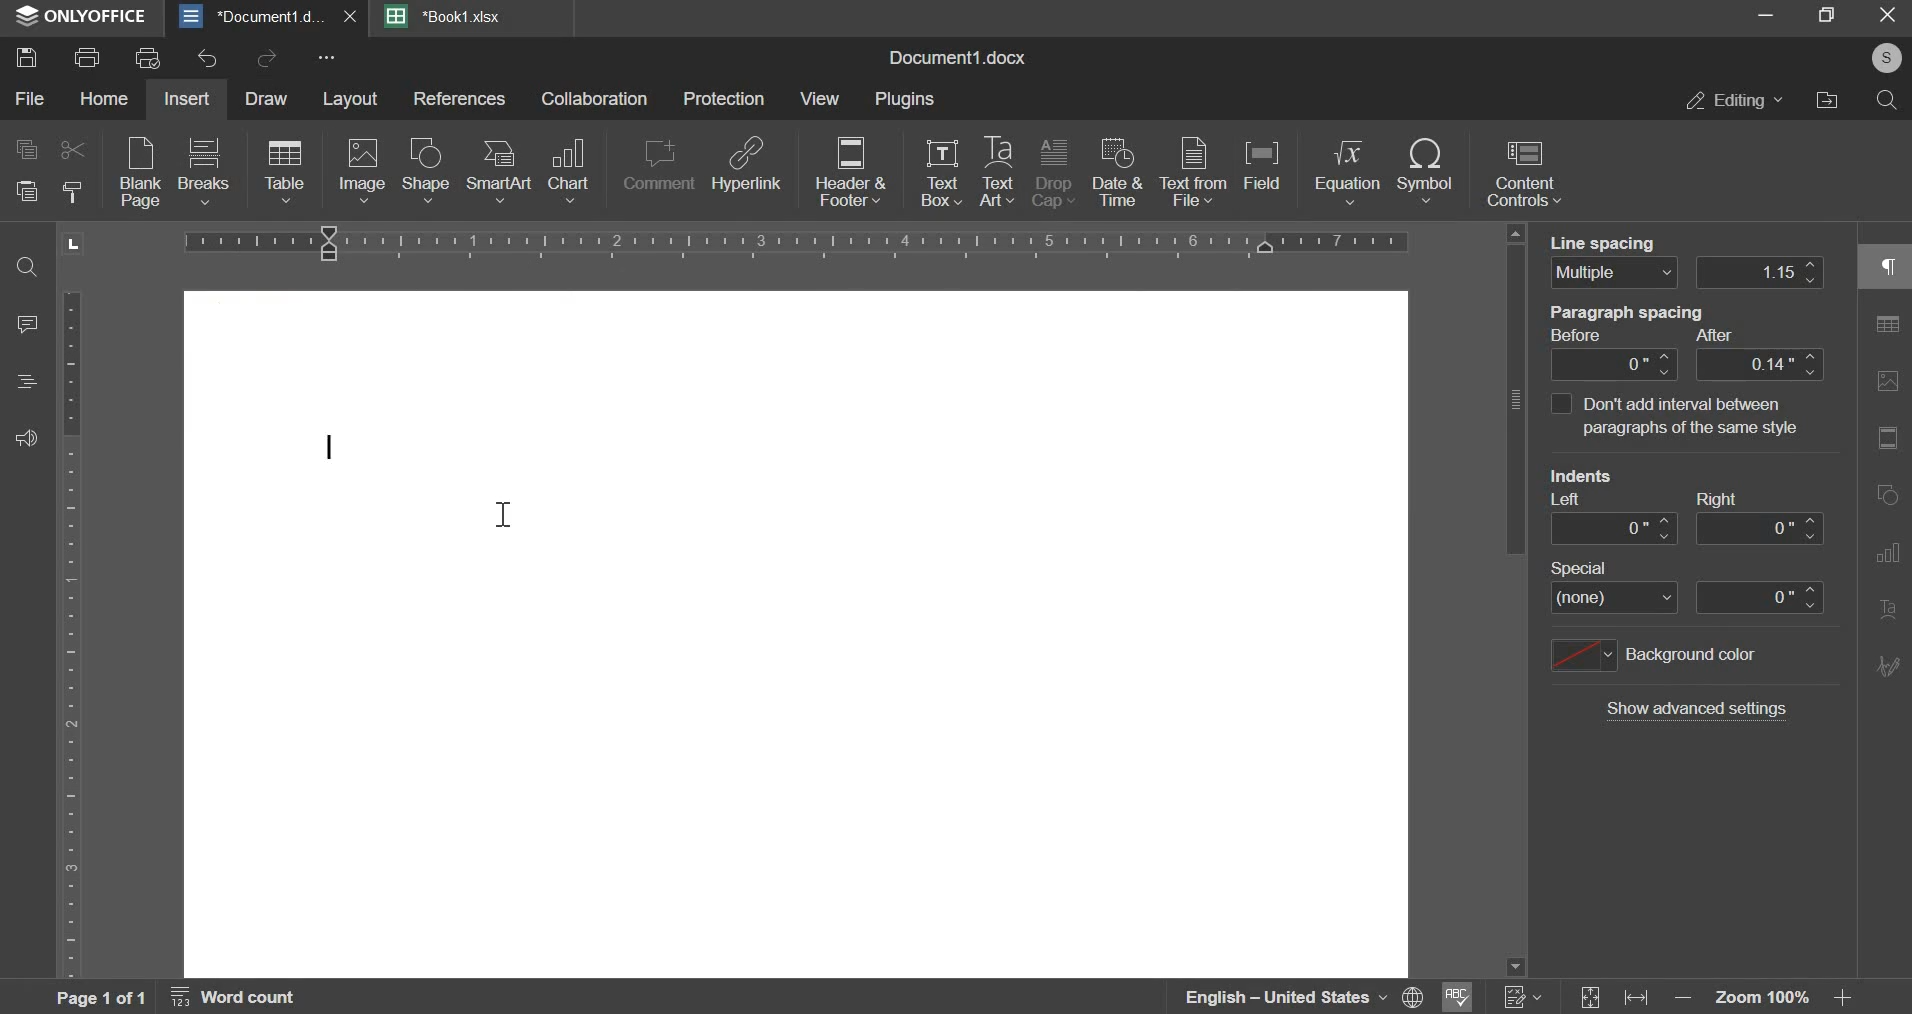  I want to click on comment, so click(30, 324).